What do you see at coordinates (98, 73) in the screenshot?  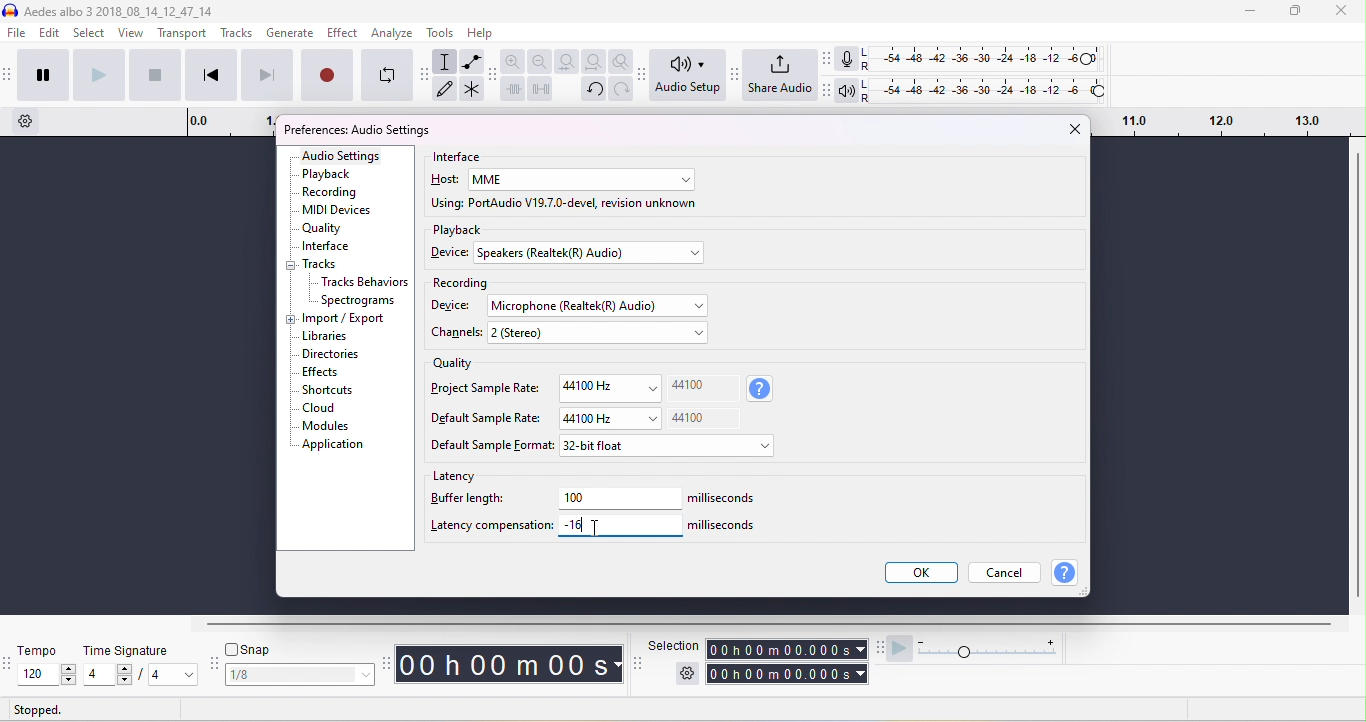 I see `play` at bounding box center [98, 73].